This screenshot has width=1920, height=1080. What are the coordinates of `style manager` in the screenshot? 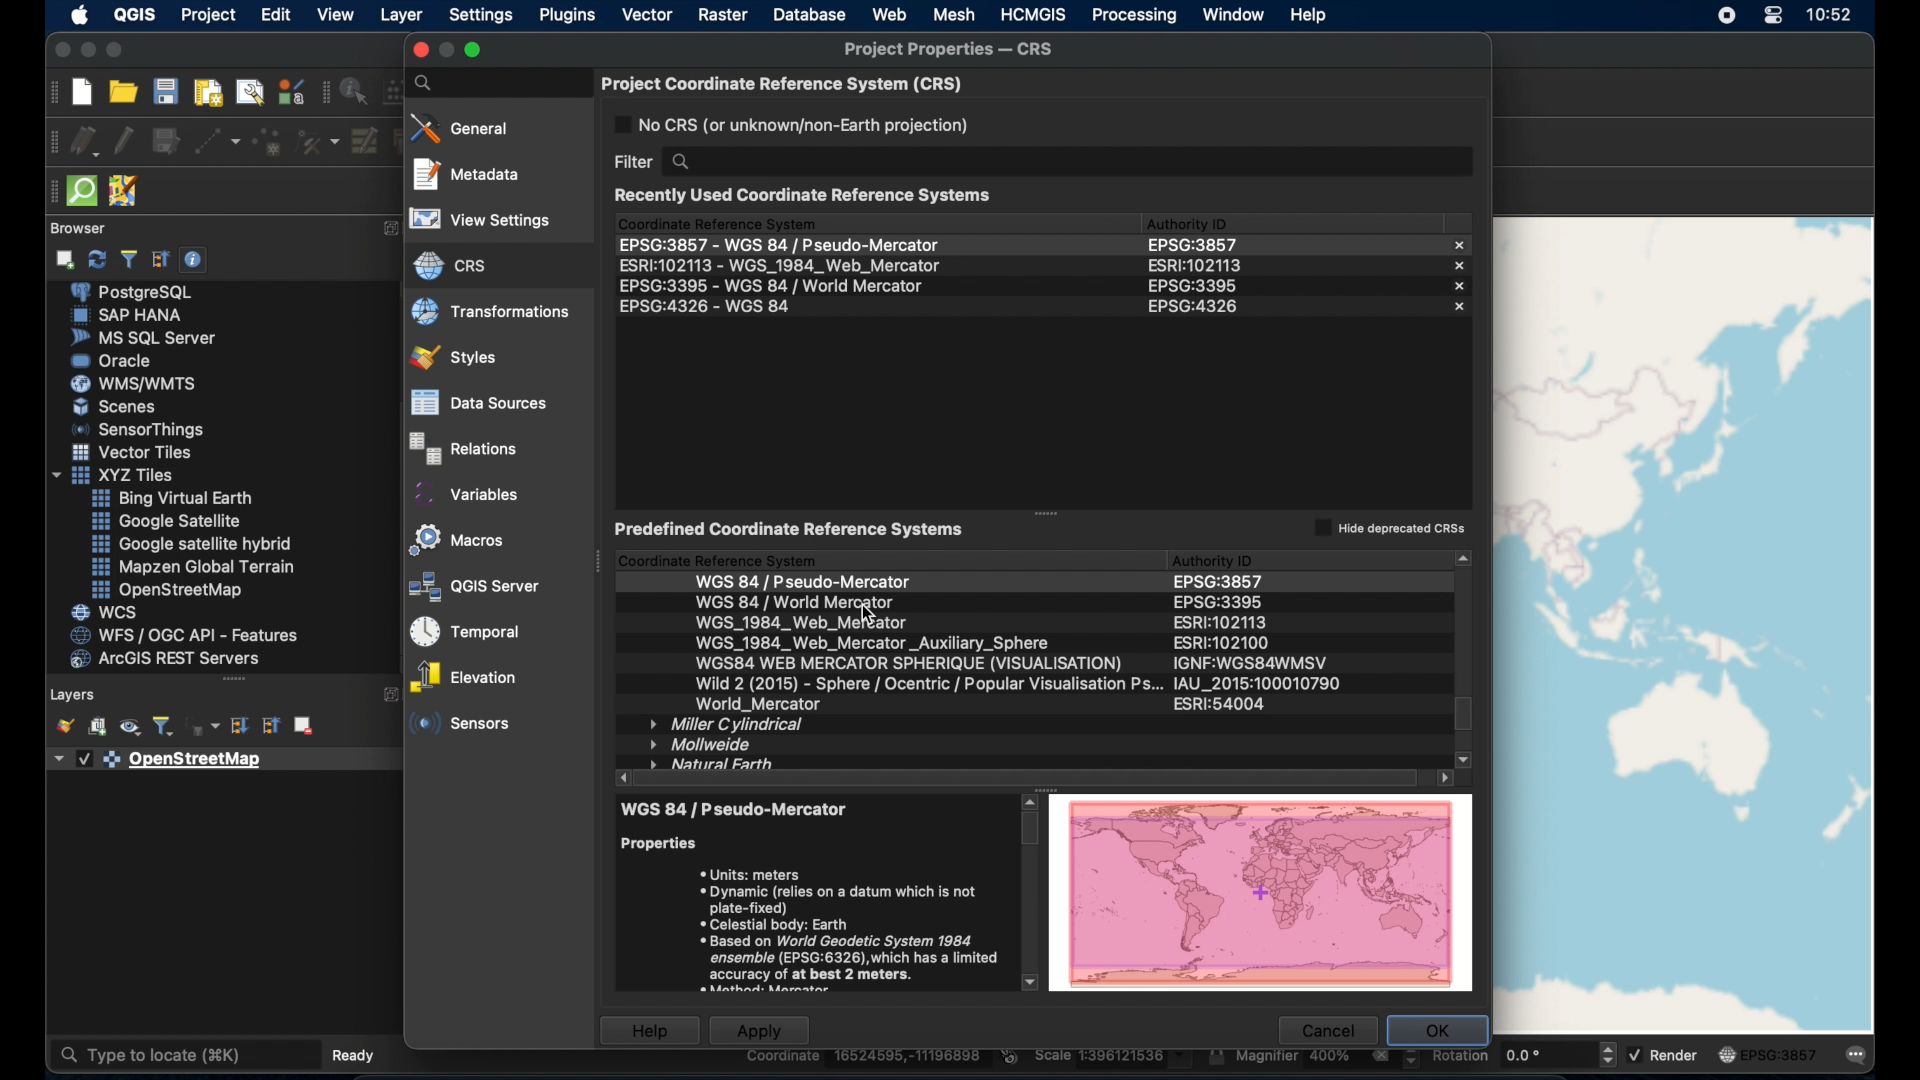 It's located at (290, 91).